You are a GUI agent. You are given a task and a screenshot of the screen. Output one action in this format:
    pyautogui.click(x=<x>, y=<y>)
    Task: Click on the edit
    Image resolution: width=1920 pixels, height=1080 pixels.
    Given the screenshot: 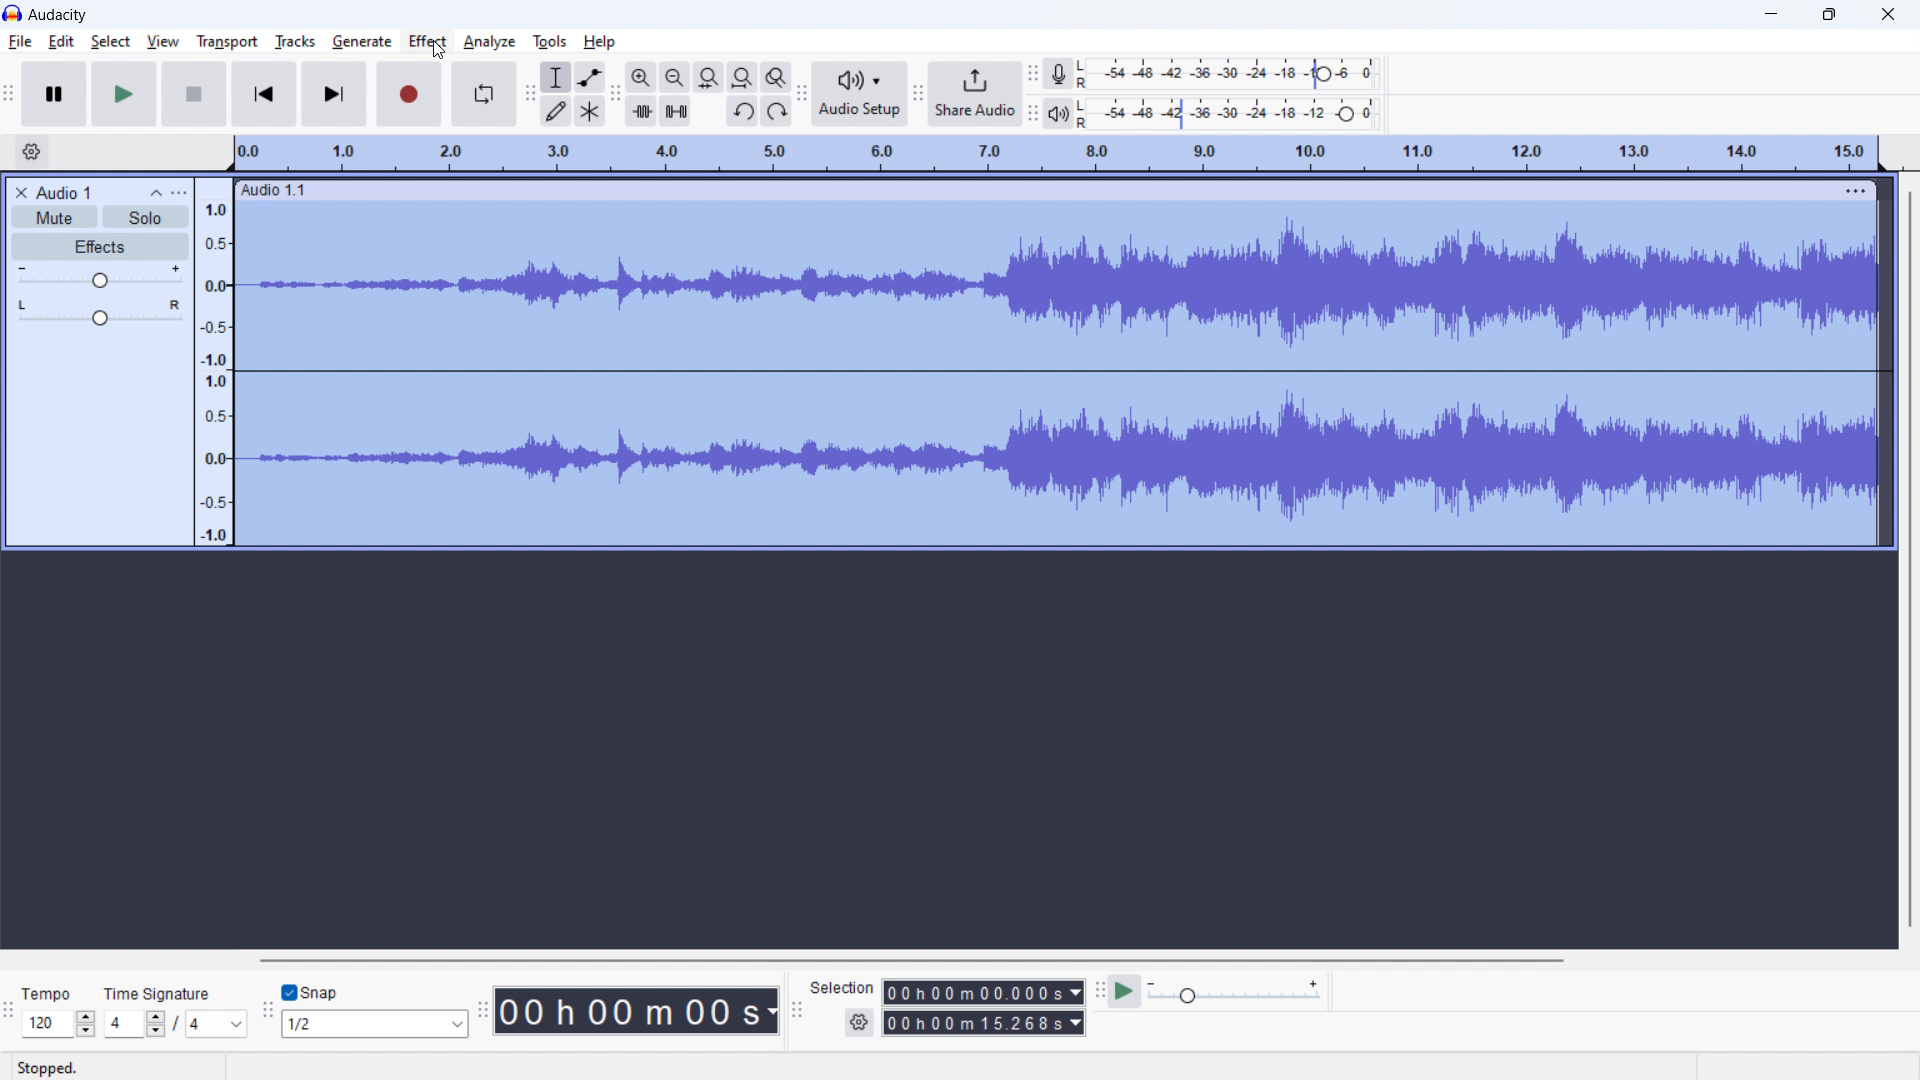 What is the action you would take?
    pyautogui.click(x=62, y=41)
    